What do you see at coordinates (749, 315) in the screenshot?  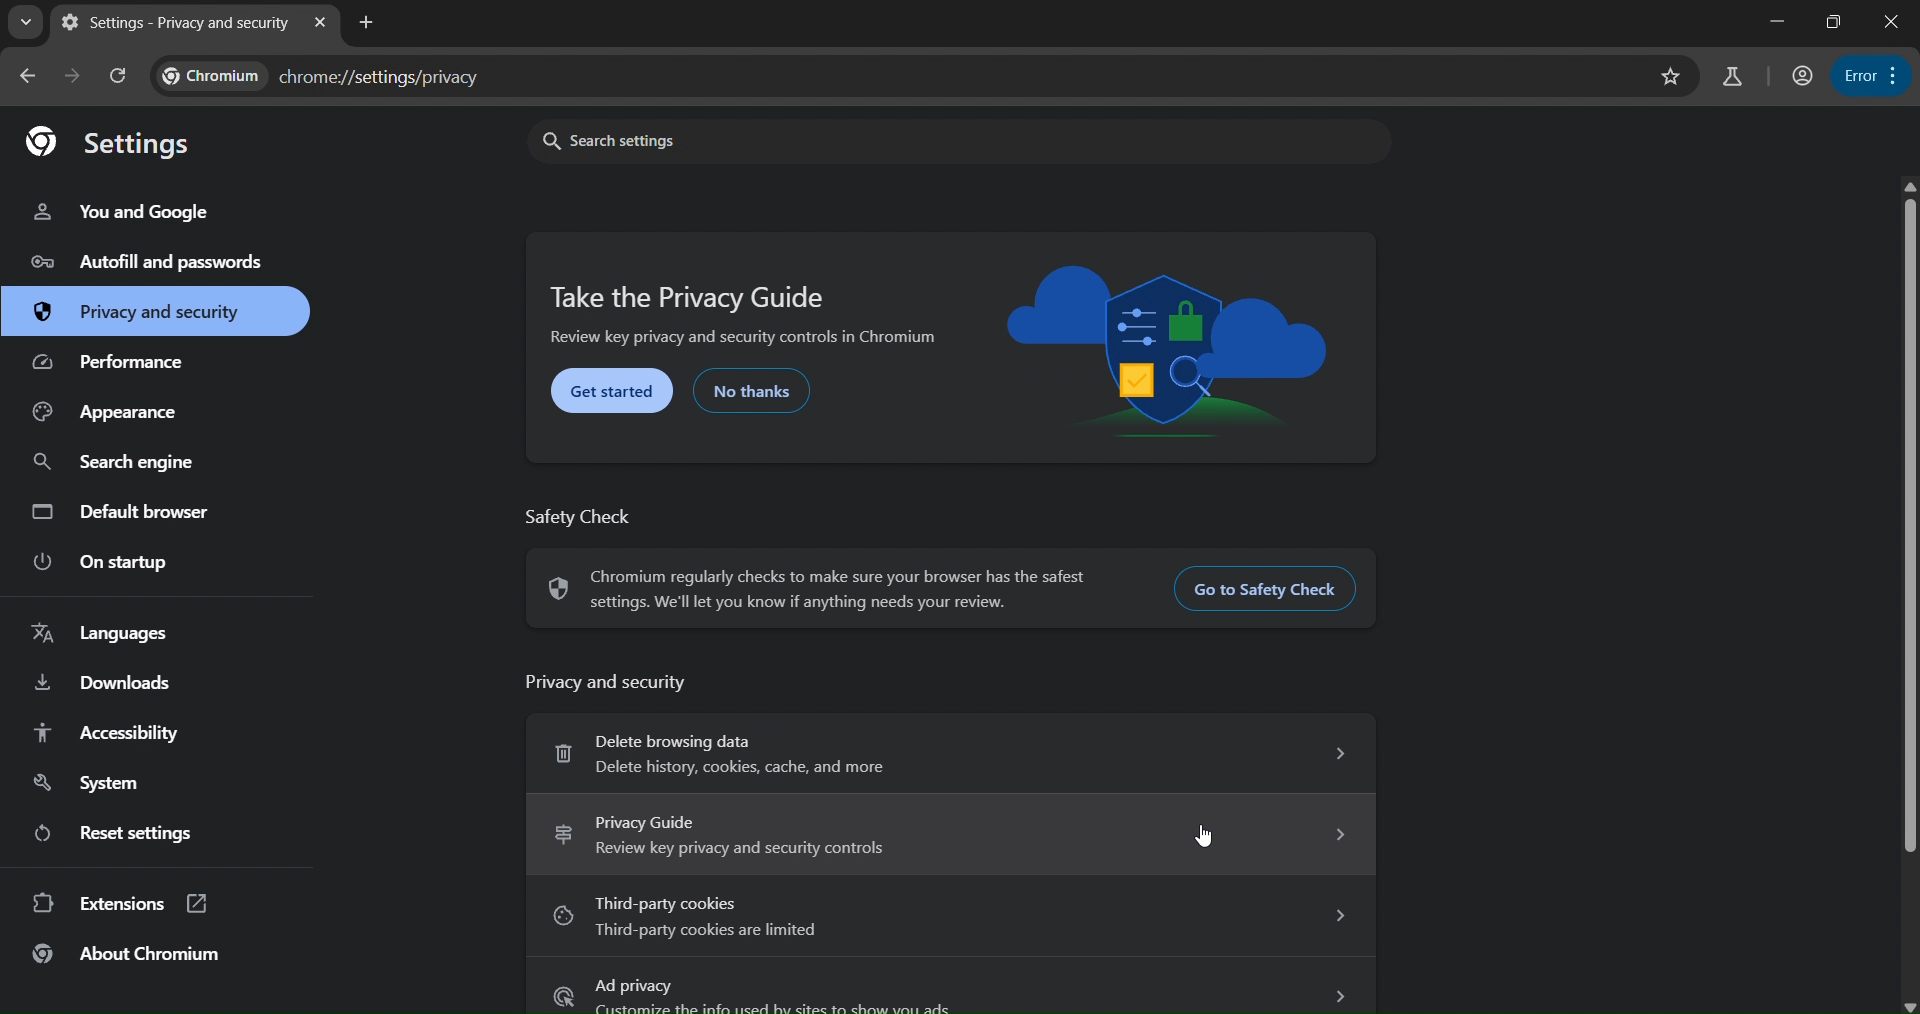 I see `Take the Privacy Guide
Review key privacy and security controls in Chromium` at bounding box center [749, 315].